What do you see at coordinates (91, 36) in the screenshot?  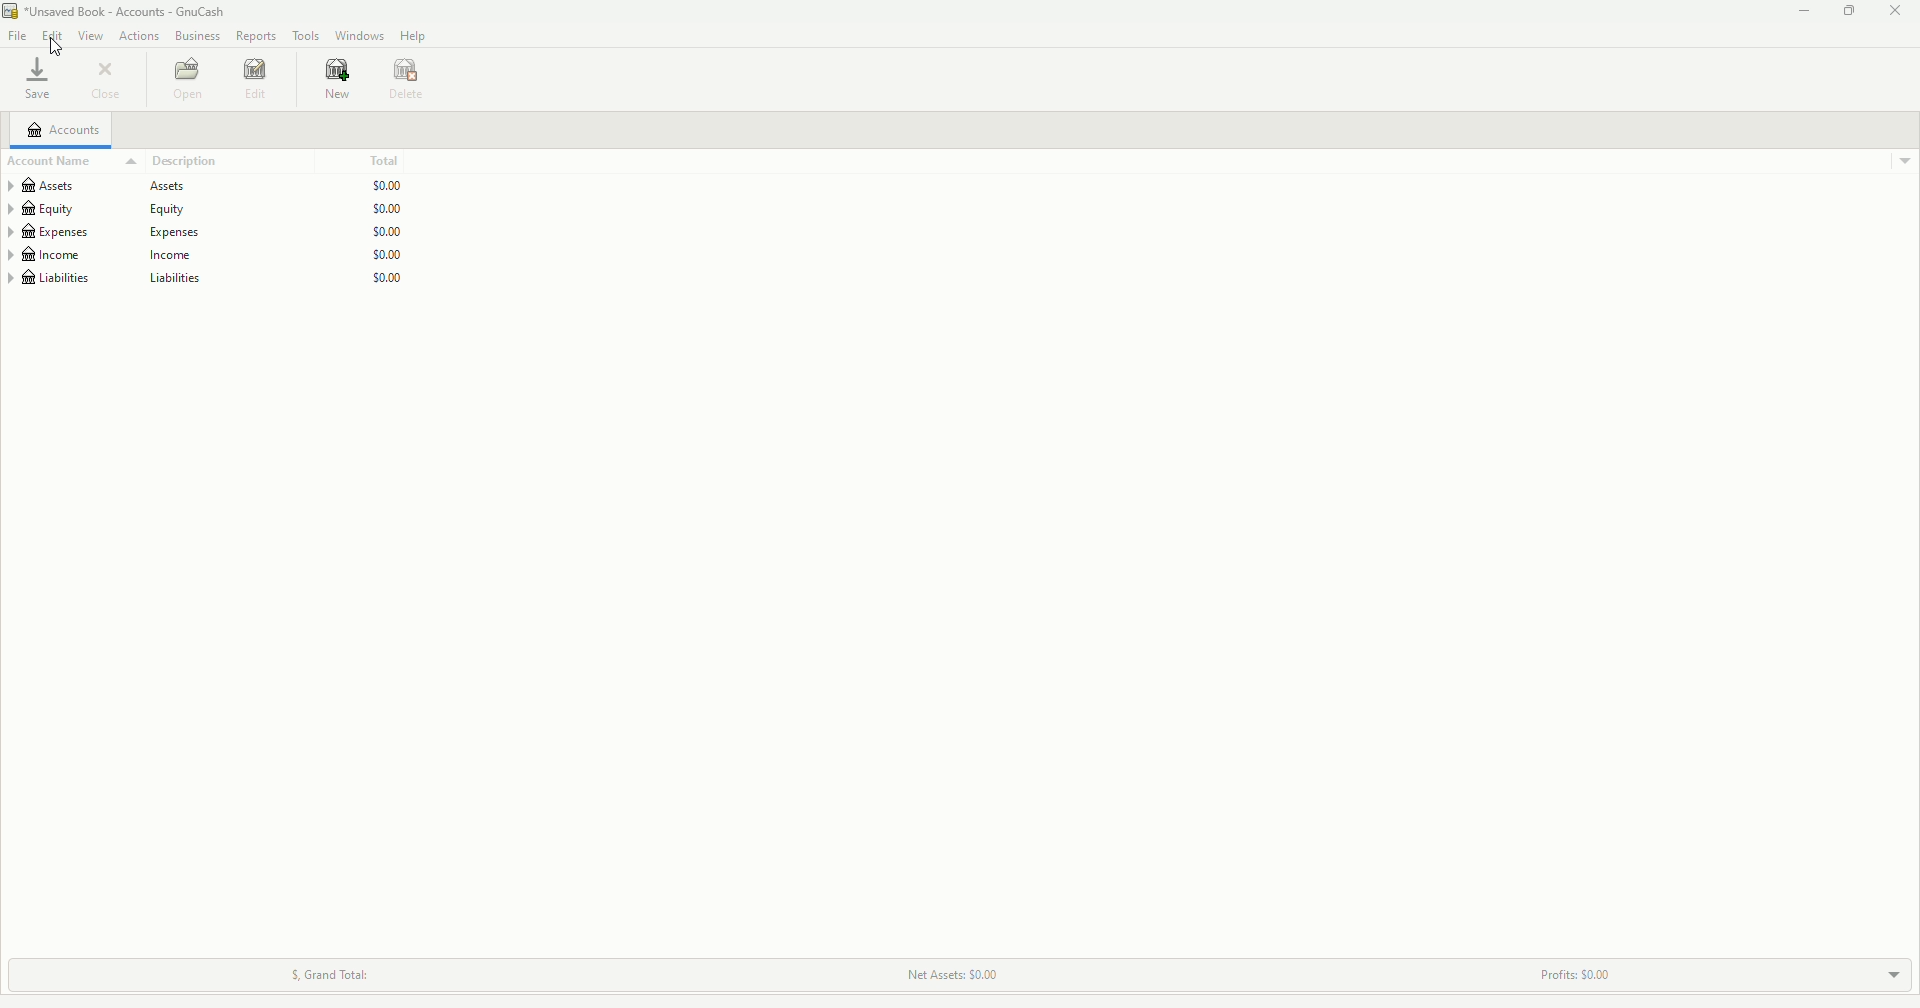 I see `View` at bounding box center [91, 36].